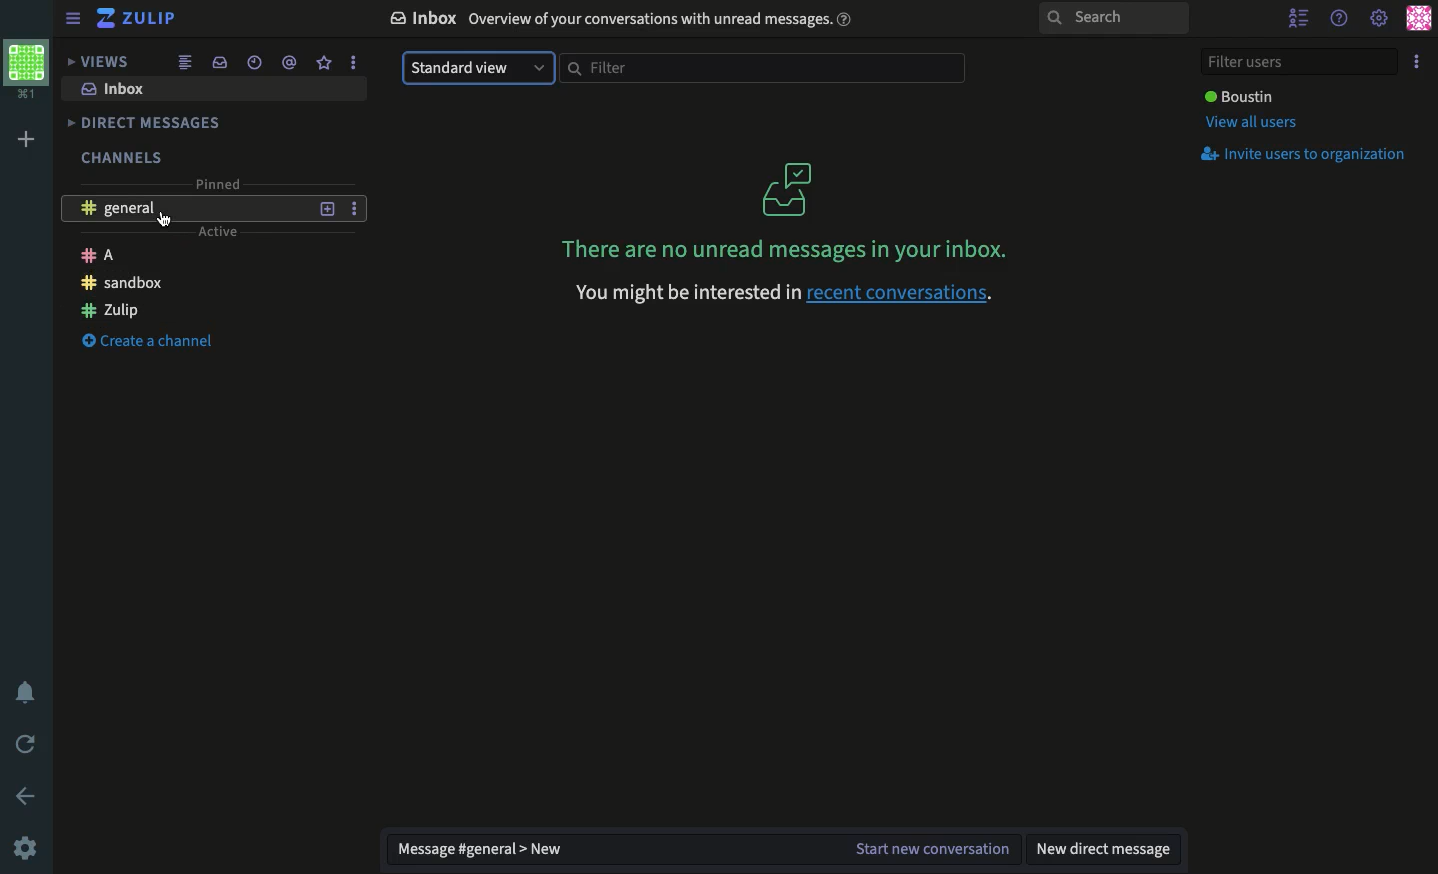  I want to click on Settings, so click(28, 847).